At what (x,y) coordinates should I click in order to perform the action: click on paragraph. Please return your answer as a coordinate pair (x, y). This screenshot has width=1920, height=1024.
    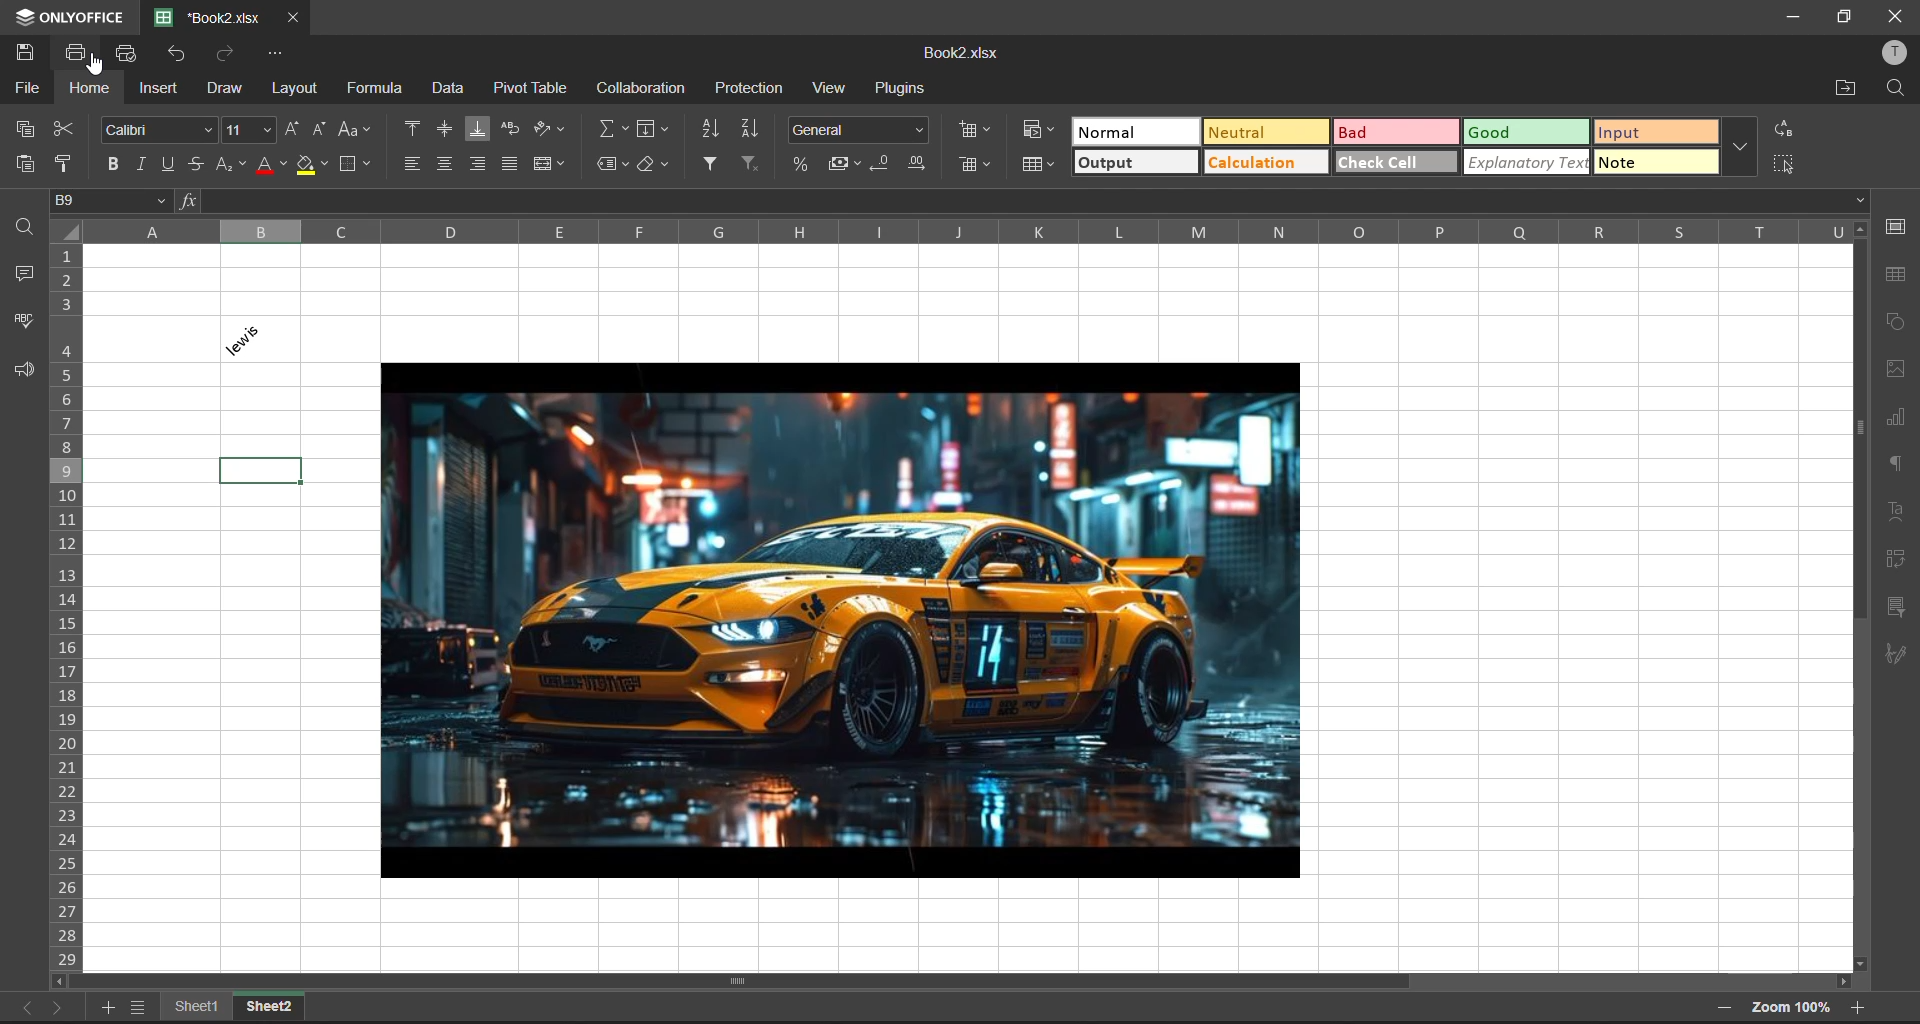
    Looking at the image, I should click on (1893, 464).